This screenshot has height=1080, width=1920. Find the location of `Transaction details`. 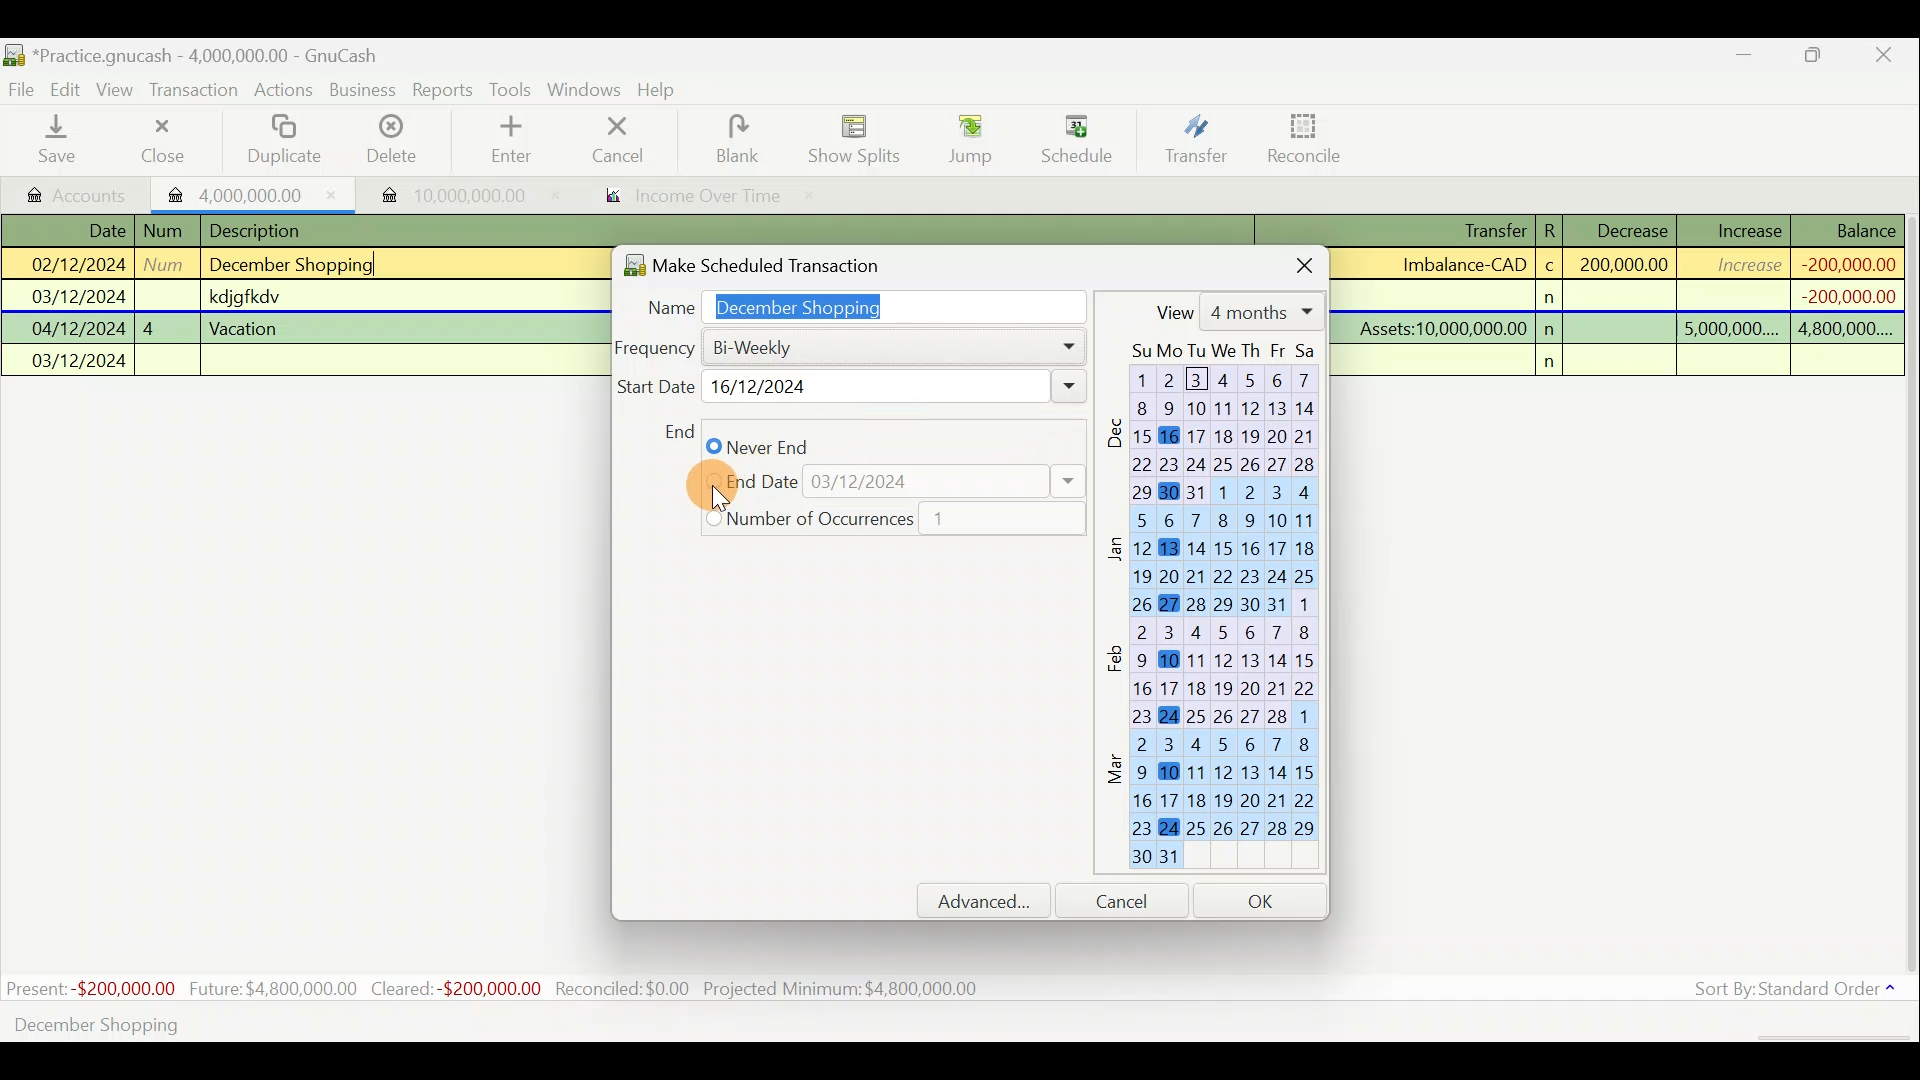

Transaction details is located at coordinates (1629, 296).